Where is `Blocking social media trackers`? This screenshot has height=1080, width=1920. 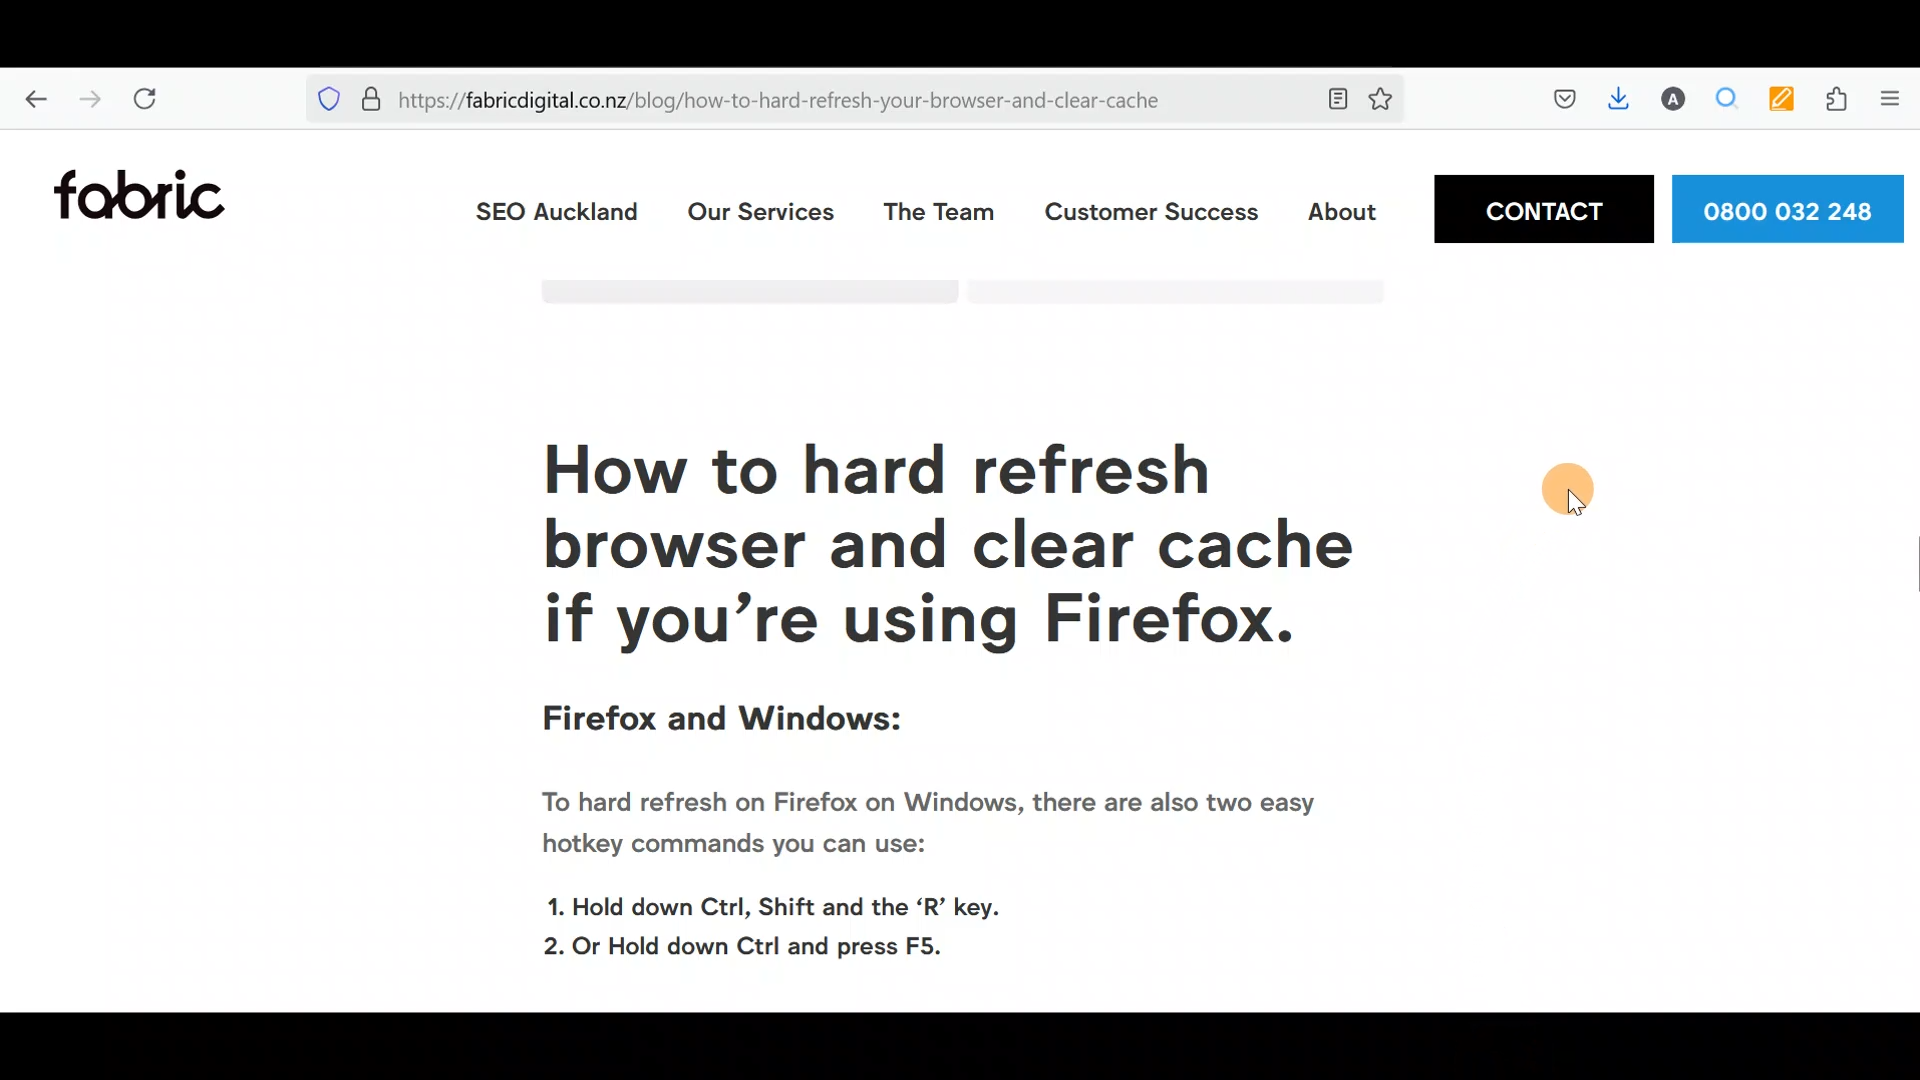 Blocking social media trackers is located at coordinates (320, 99).